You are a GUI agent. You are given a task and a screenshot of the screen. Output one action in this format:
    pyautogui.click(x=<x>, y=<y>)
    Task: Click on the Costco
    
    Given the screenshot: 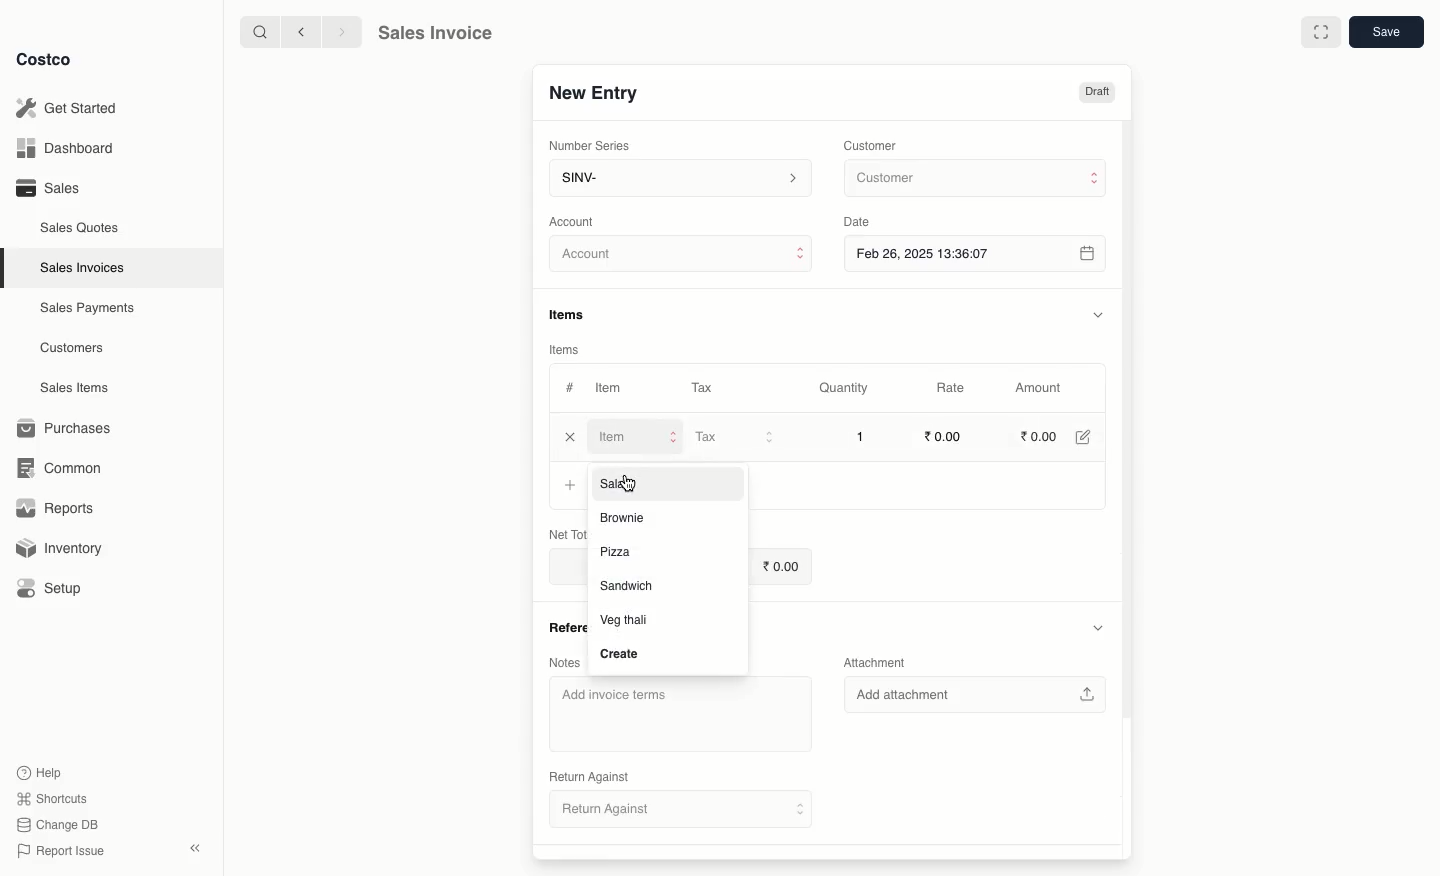 What is the action you would take?
    pyautogui.click(x=49, y=60)
    